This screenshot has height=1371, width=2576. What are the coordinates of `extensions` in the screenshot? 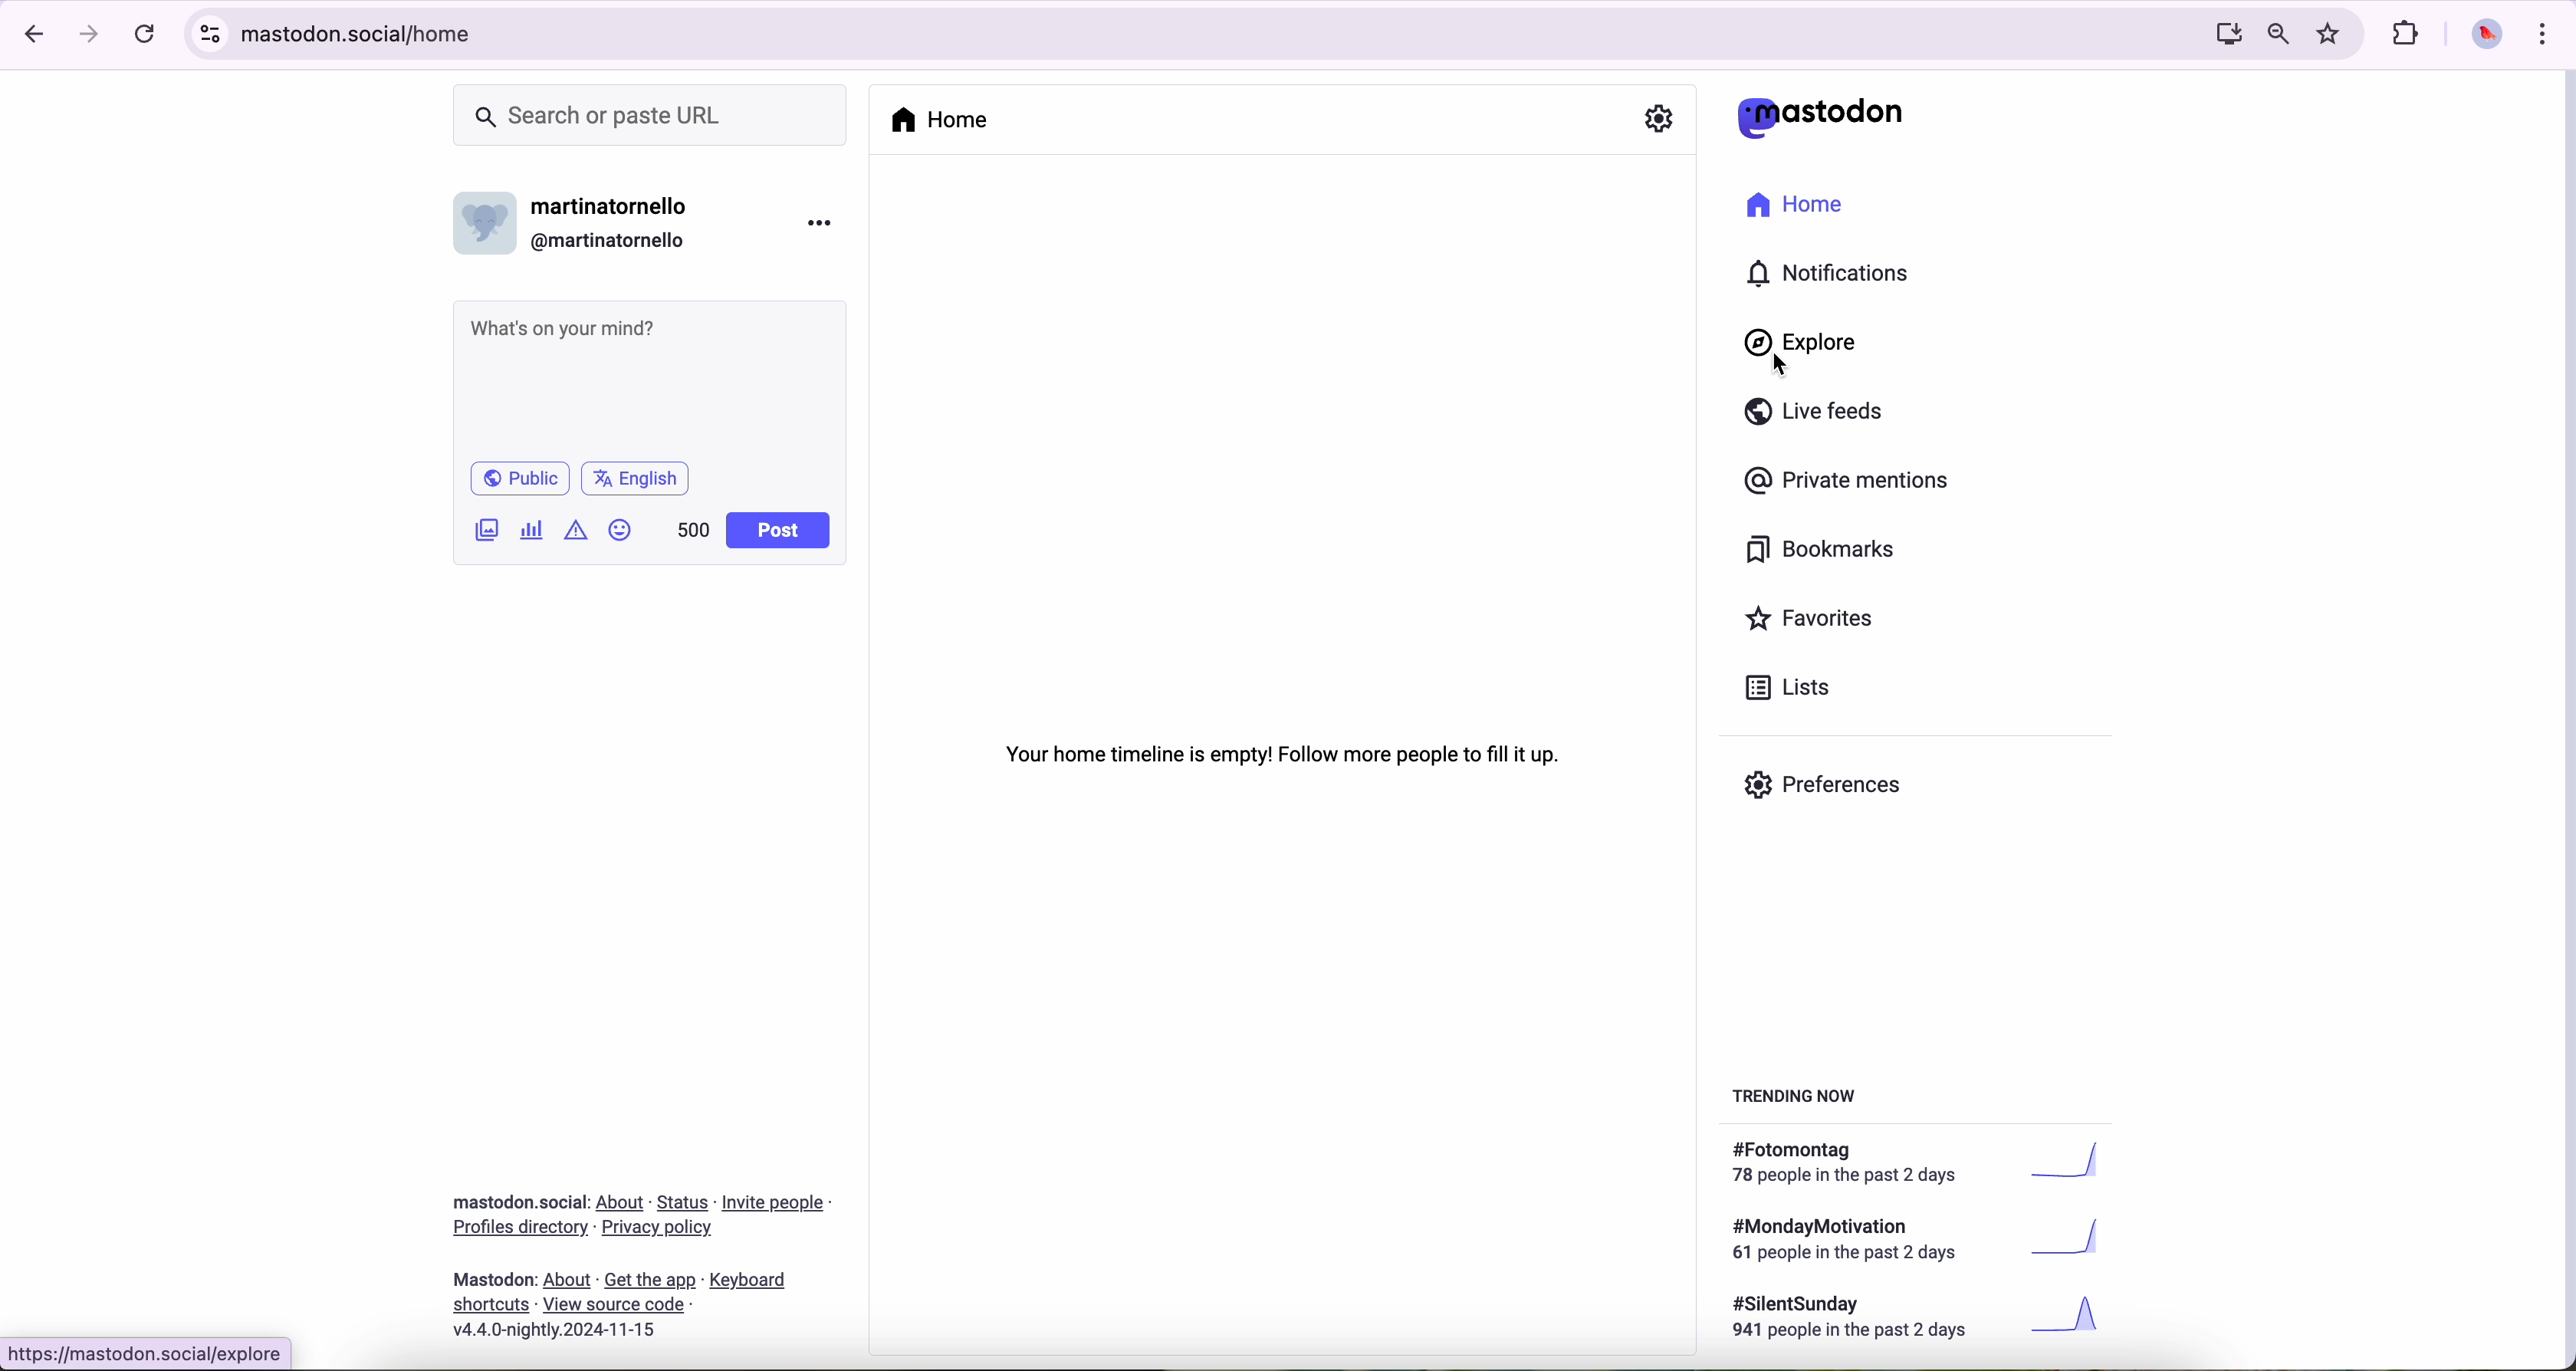 It's located at (2408, 34).